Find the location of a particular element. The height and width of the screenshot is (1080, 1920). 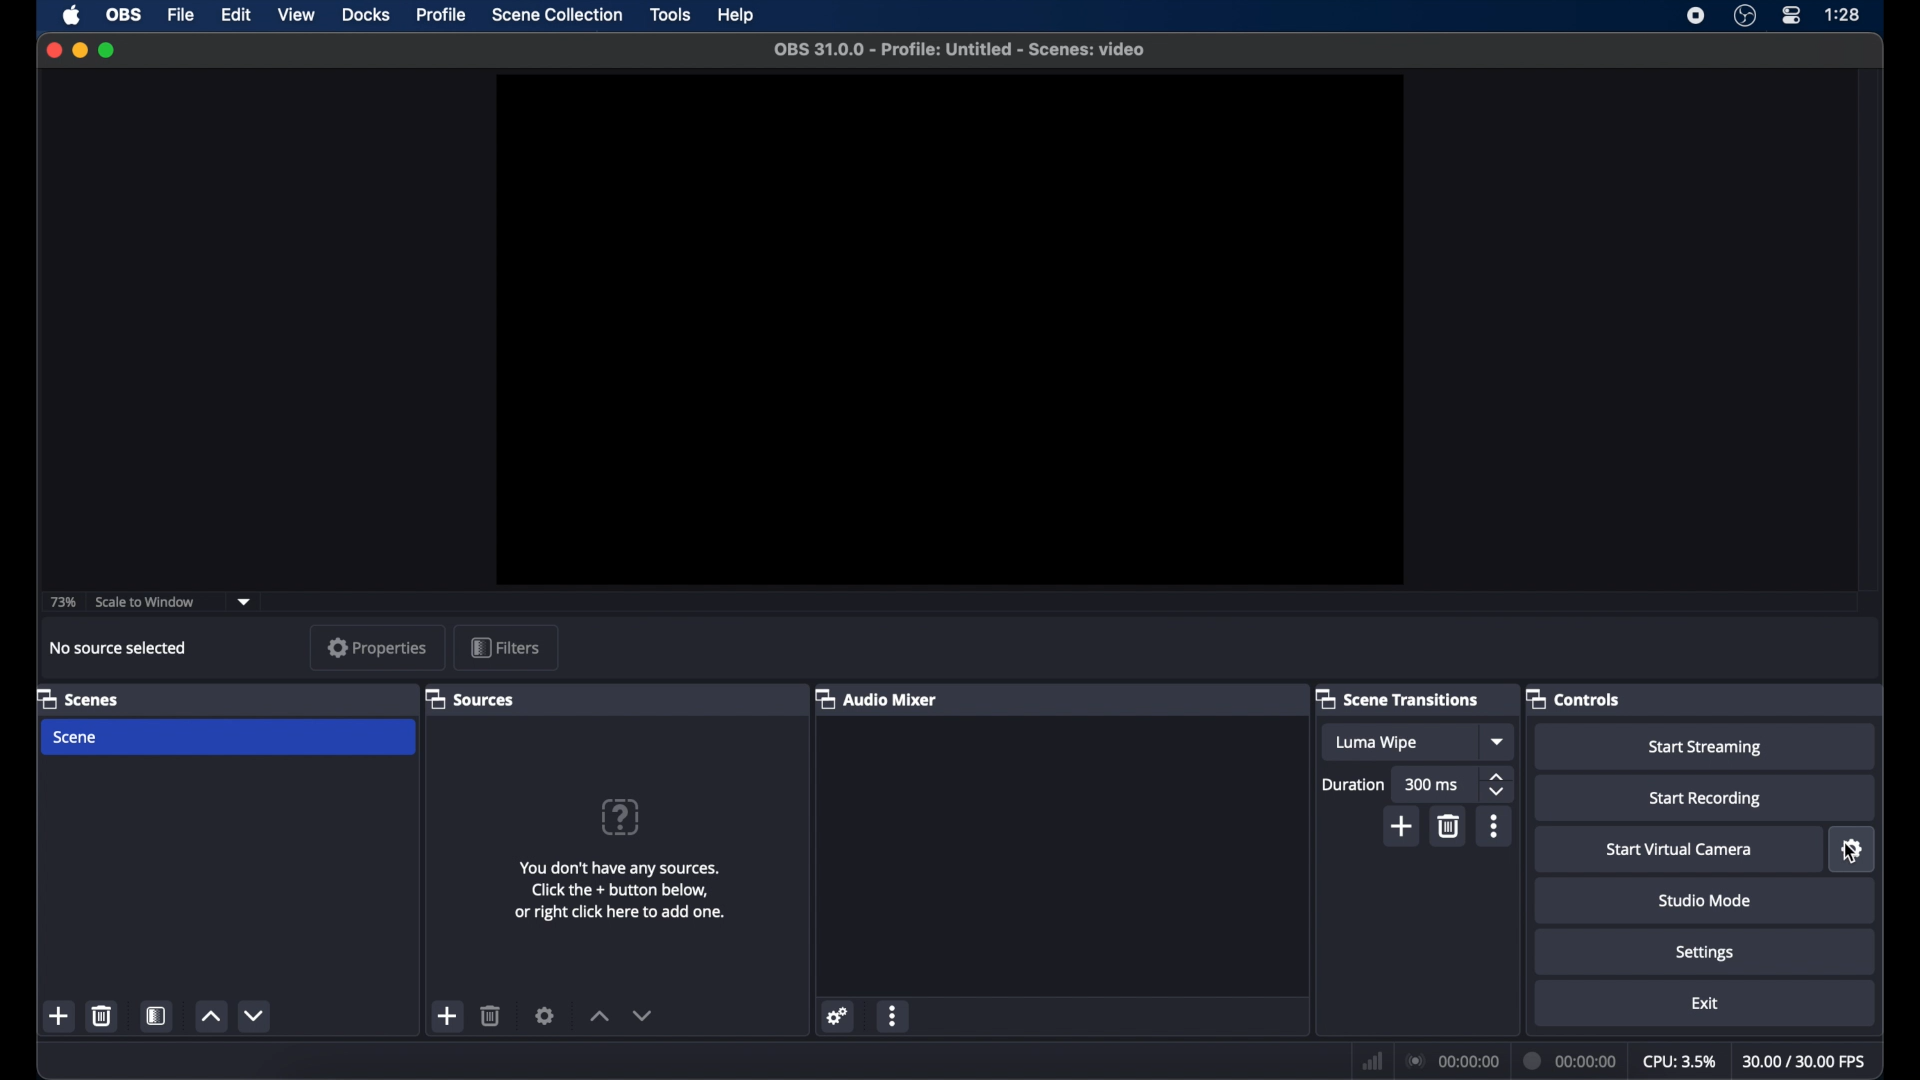

add sources information is located at coordinates (620, 892).